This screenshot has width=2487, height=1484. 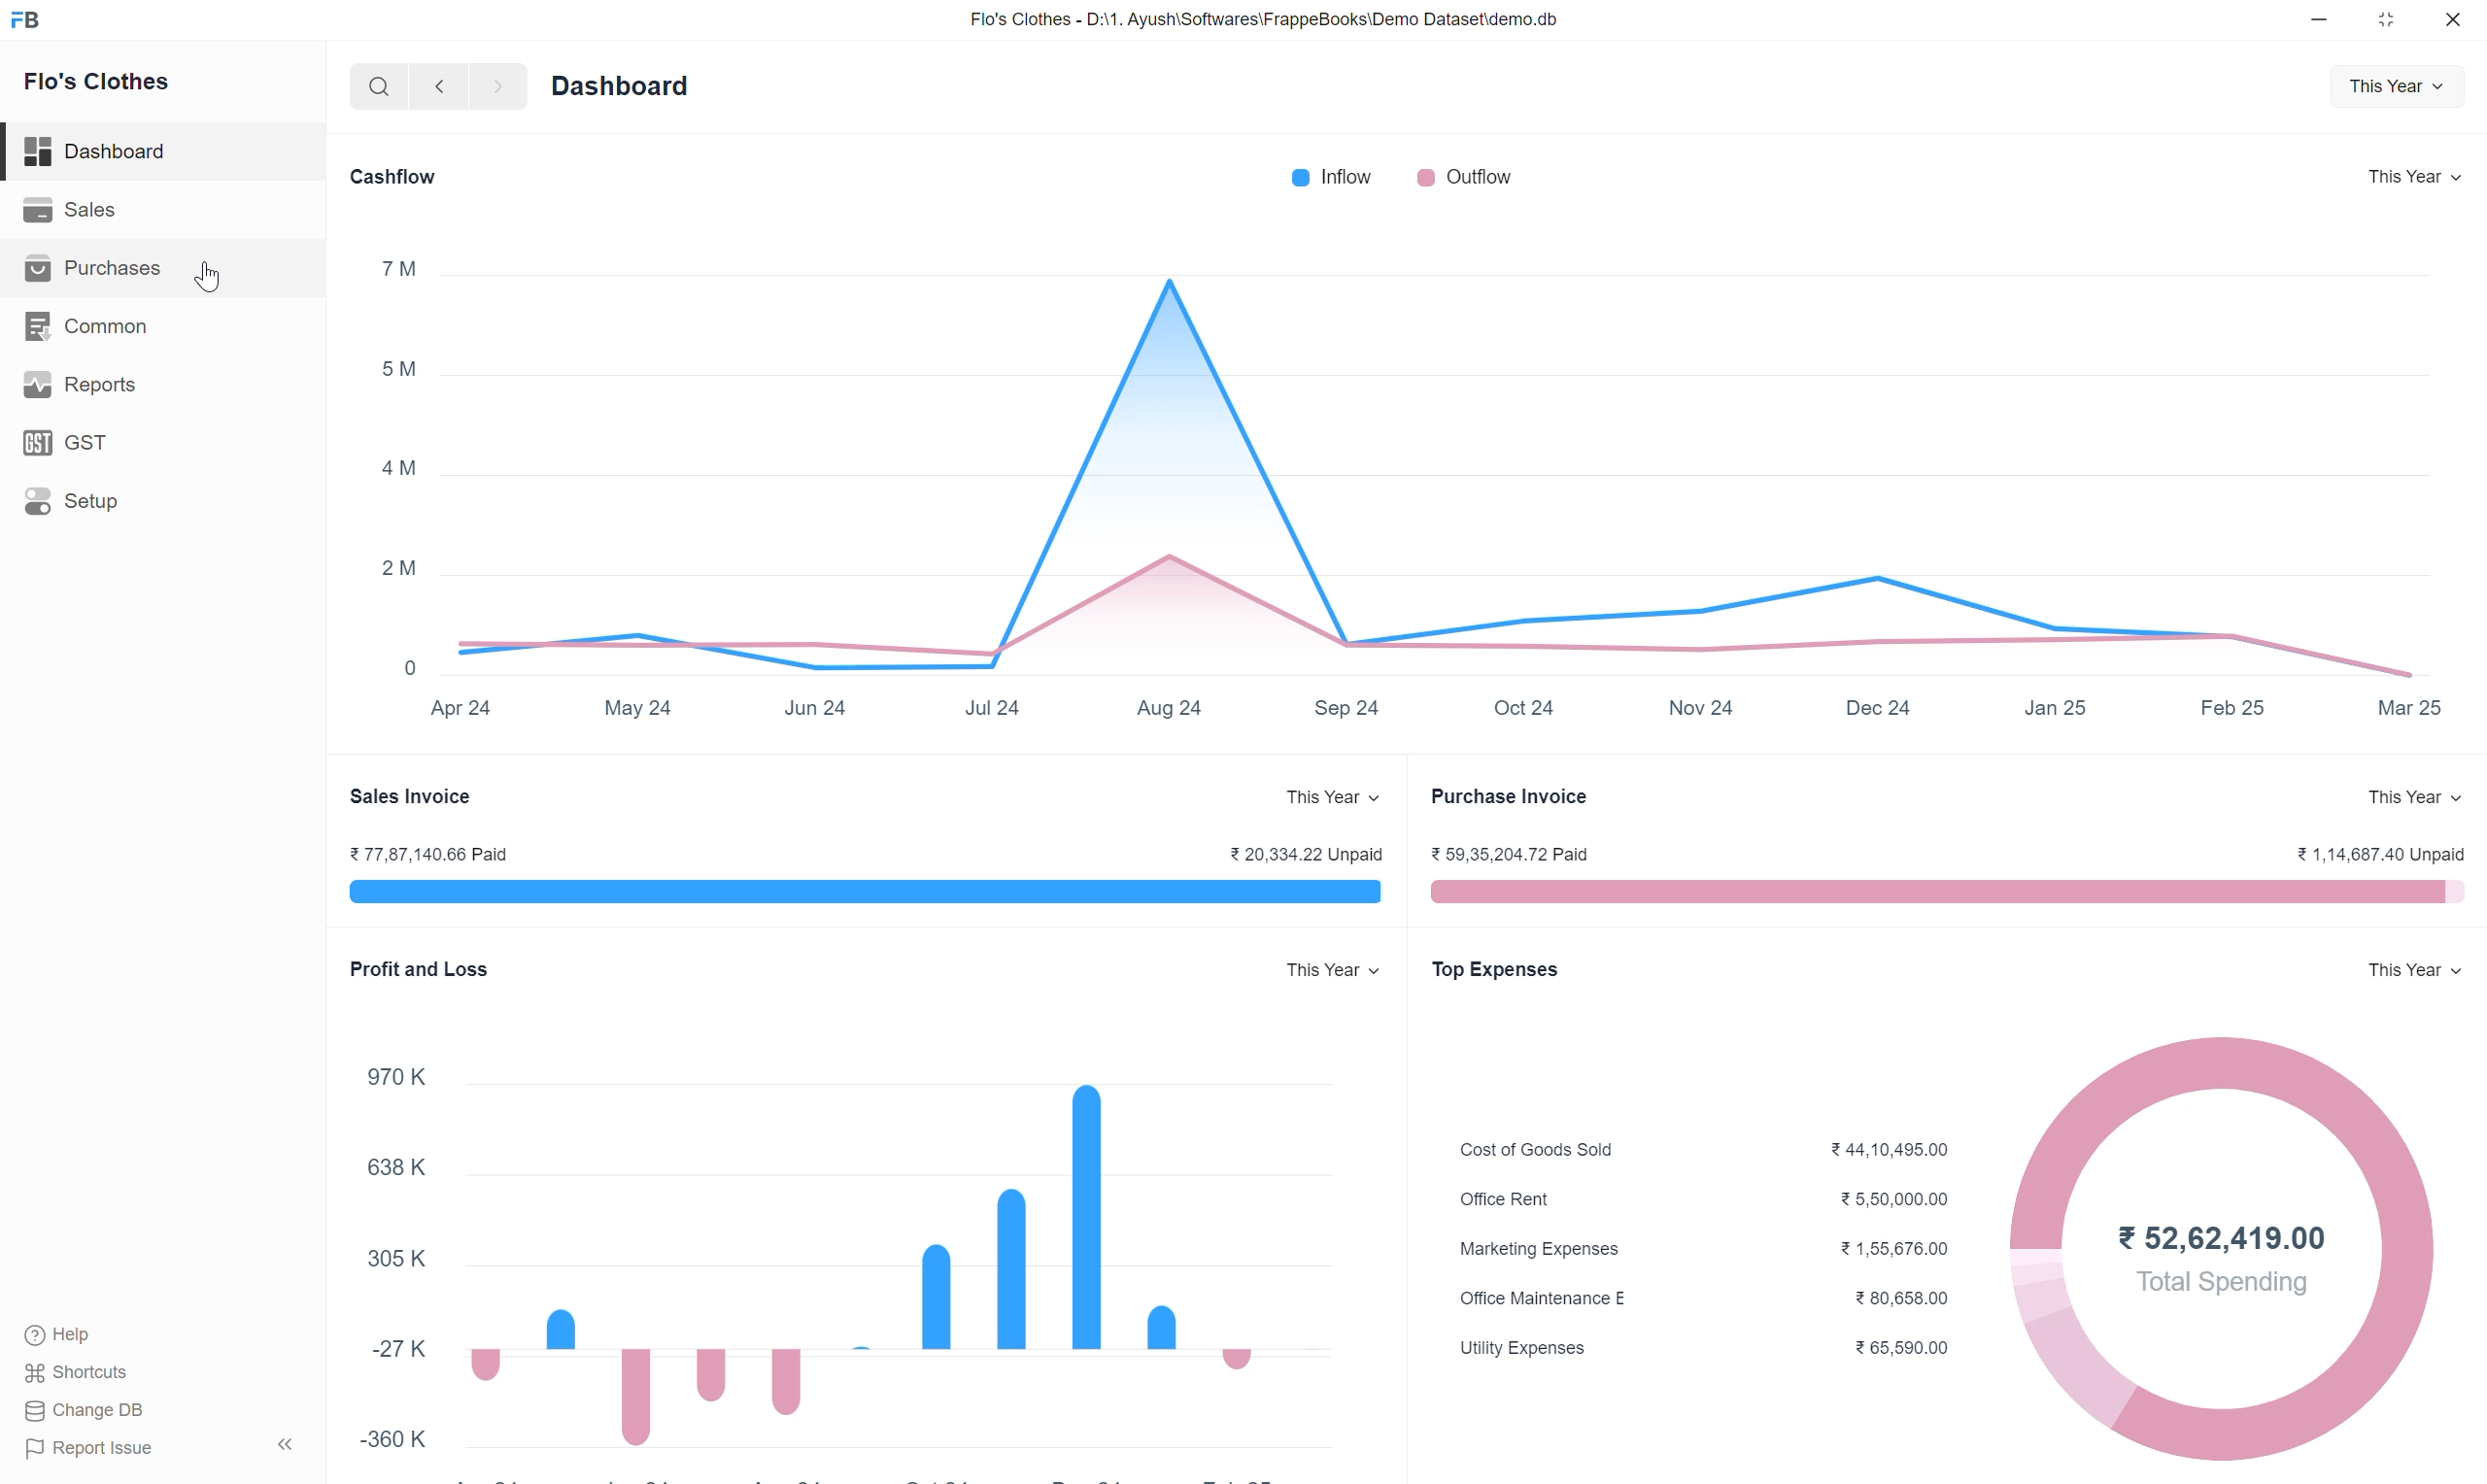 What do you see at coordinates (1903, 1299) in the screenshot?
I see `80,658.00` at bounding box center [1903, 1299].